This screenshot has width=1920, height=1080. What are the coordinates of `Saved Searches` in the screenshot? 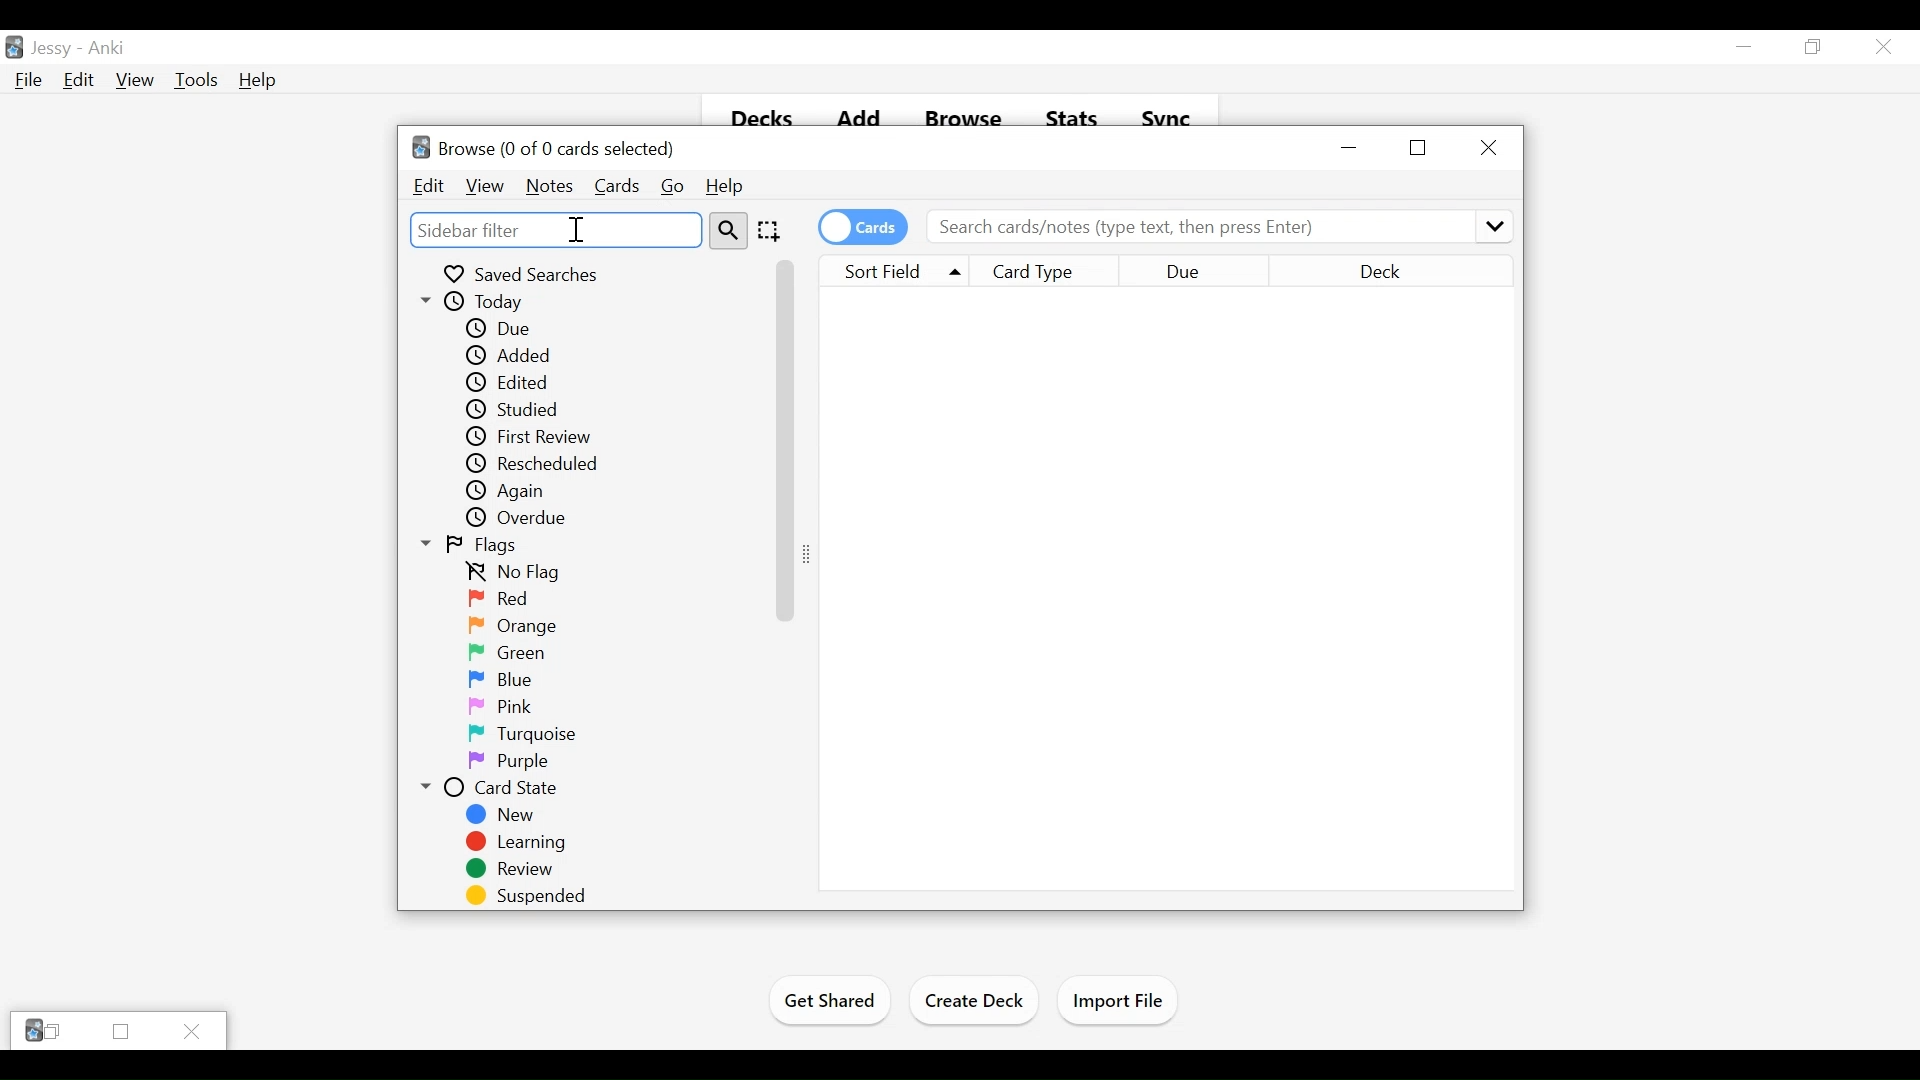 It's located at (521, 272).